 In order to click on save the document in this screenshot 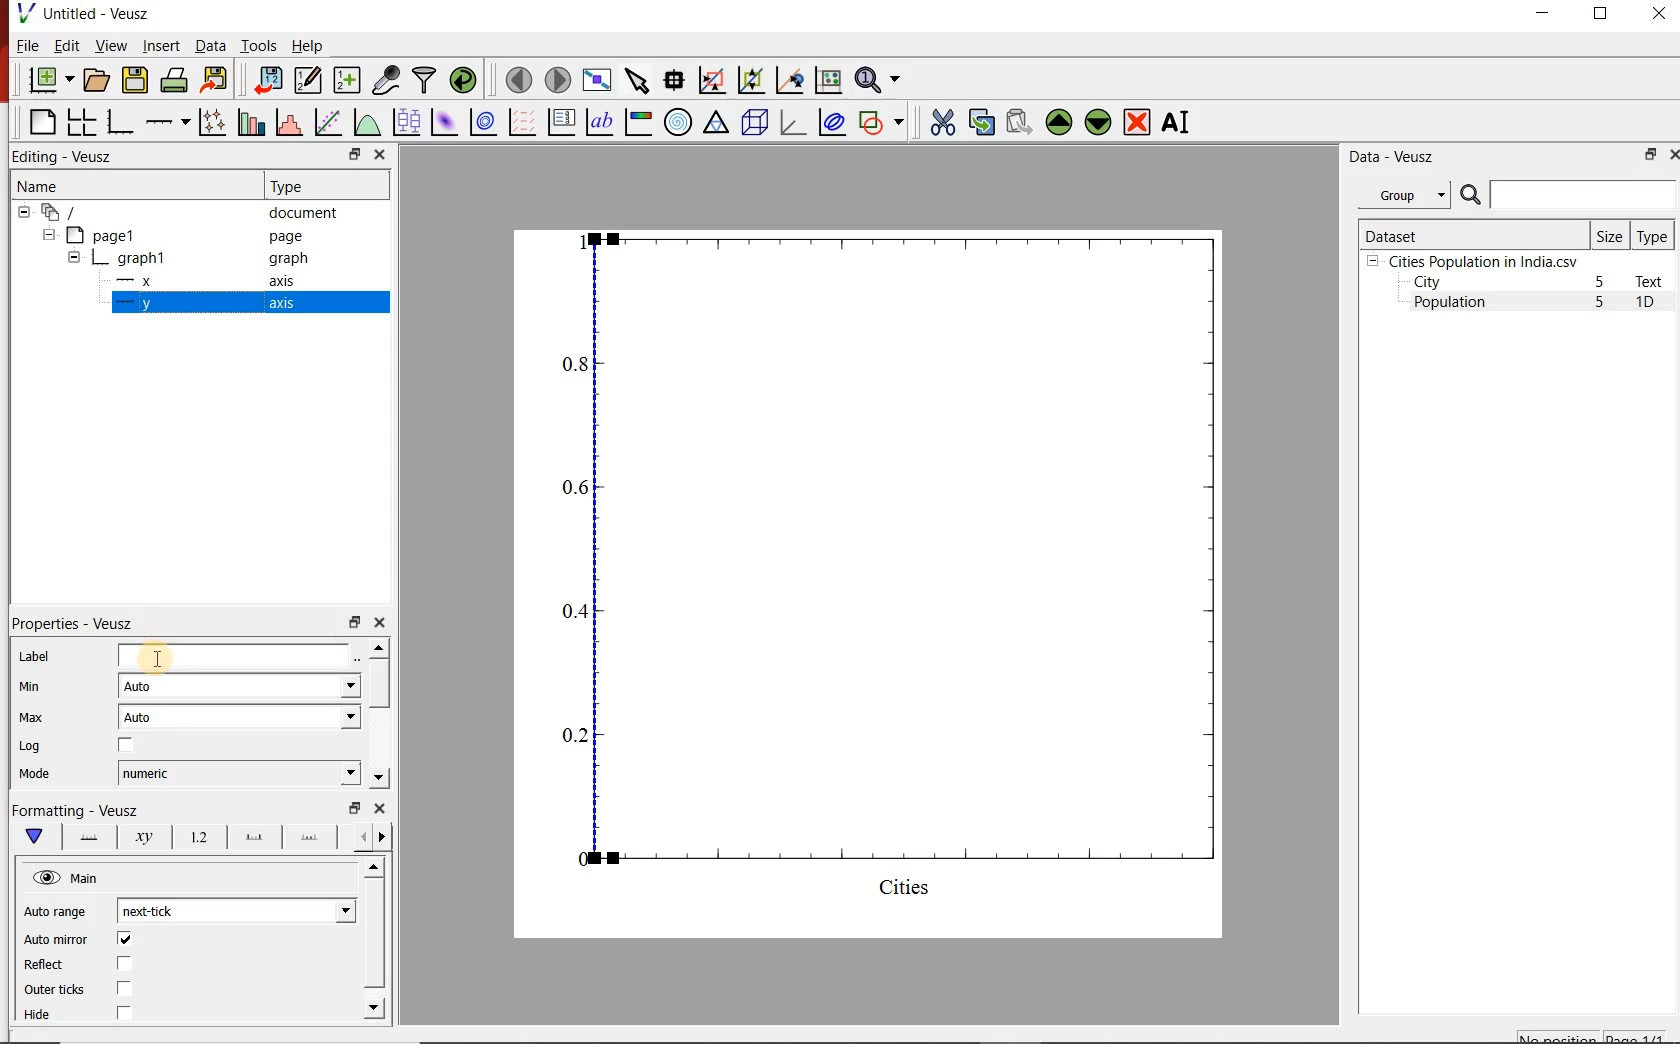, I will do `click(135, 78)`.